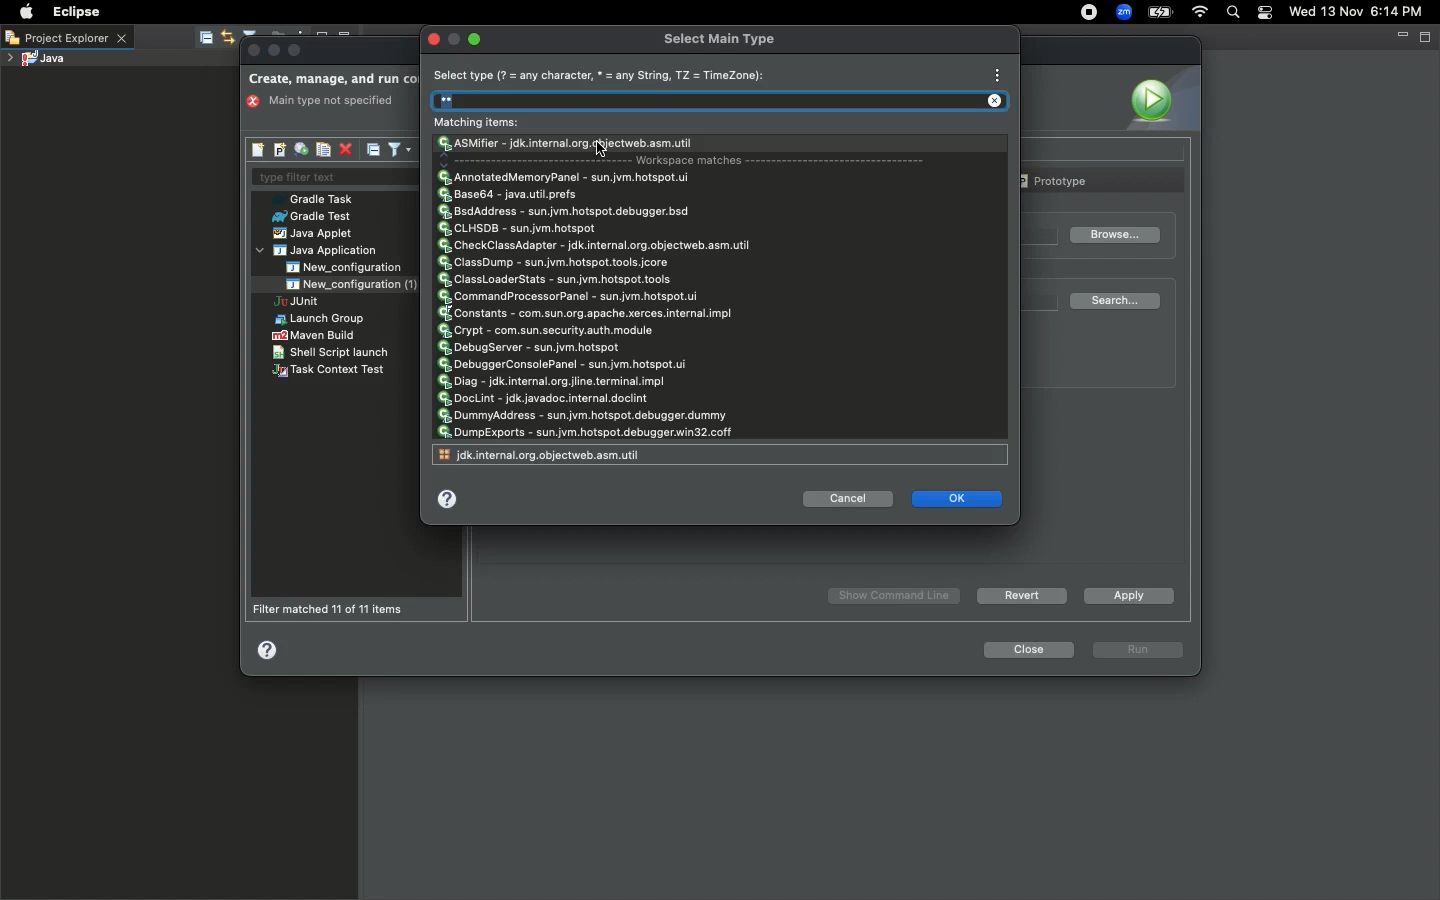  What do you see at coordinates (275, 51) in the screenshot?
I see `minimize` at bounding box center [275, 51].